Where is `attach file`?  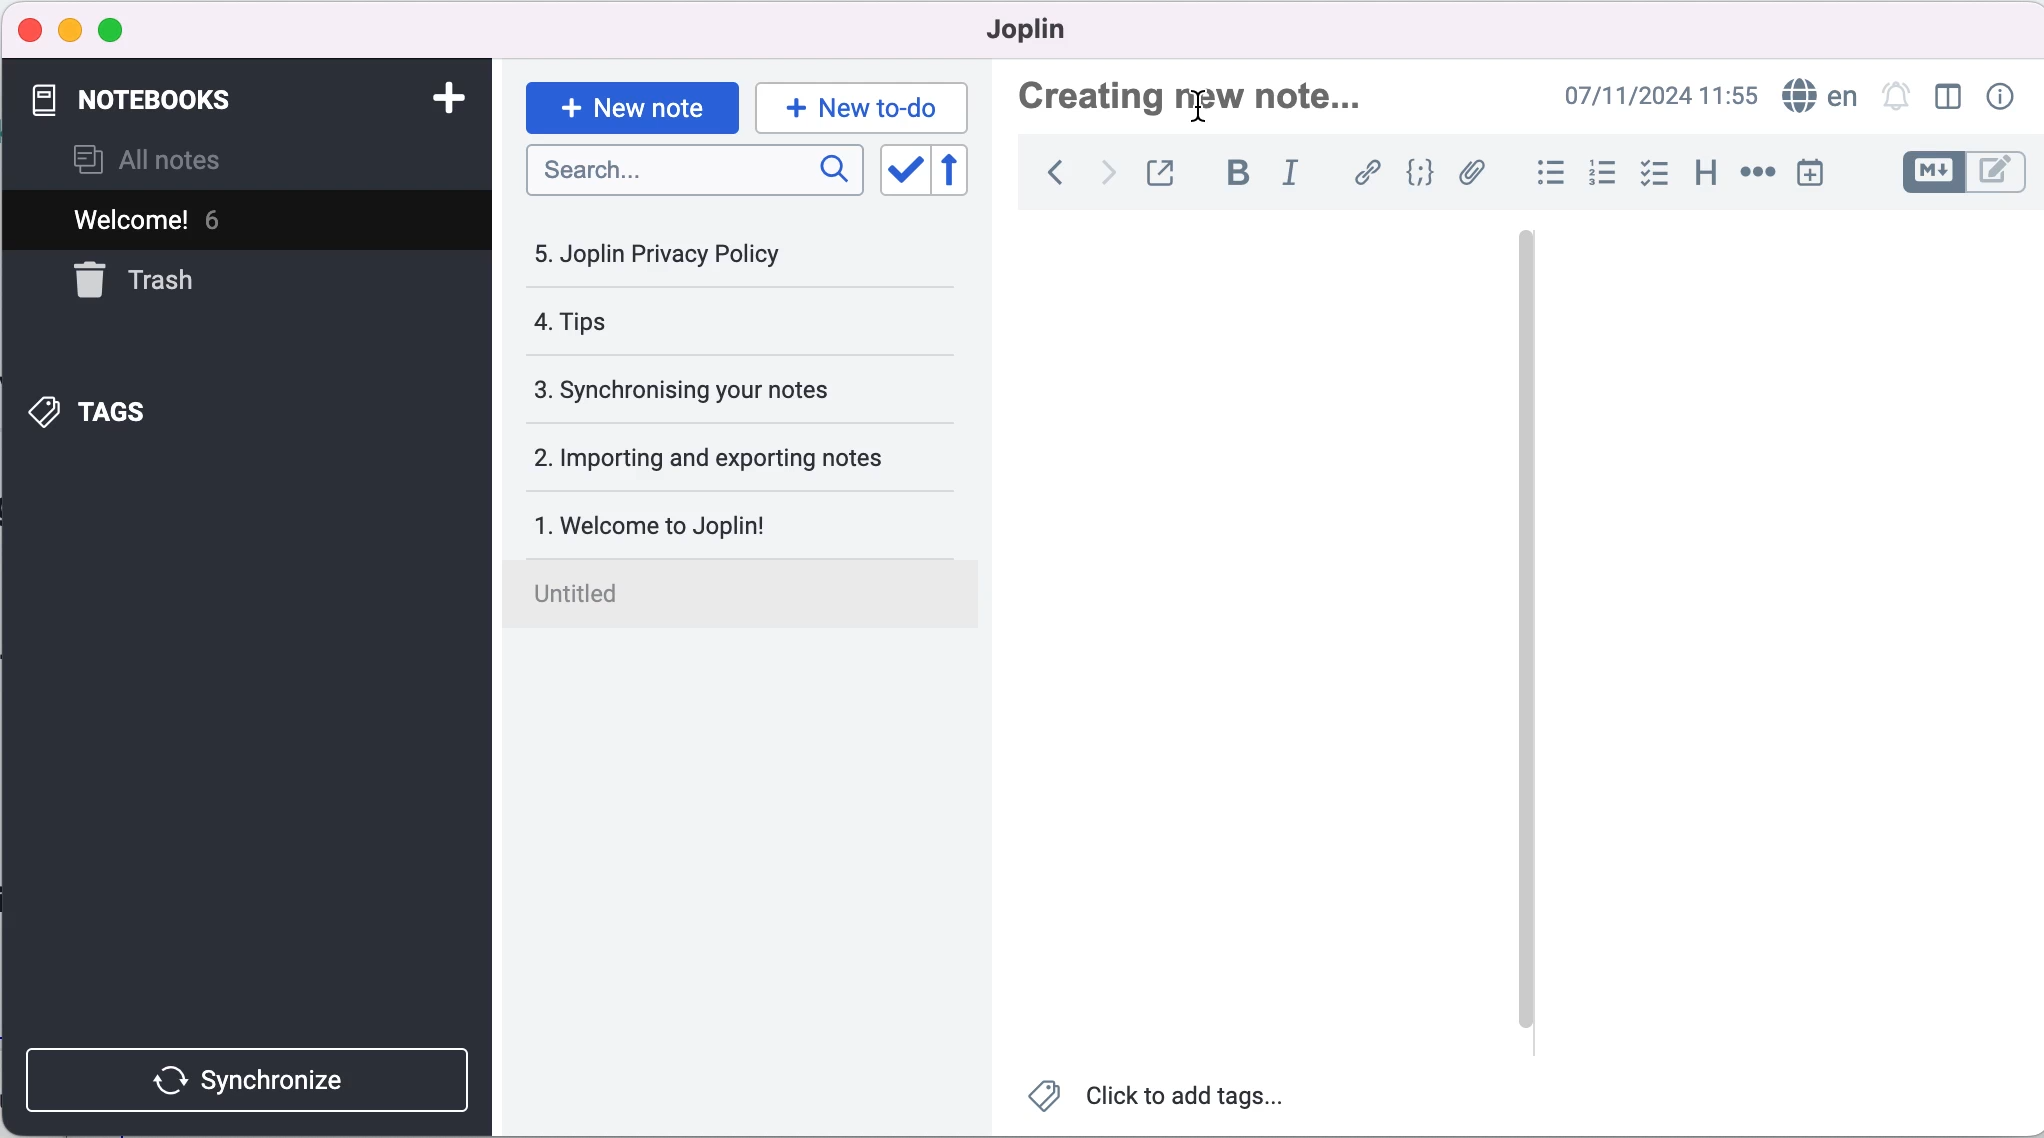
attach file is located at coordinates (1470, 175).